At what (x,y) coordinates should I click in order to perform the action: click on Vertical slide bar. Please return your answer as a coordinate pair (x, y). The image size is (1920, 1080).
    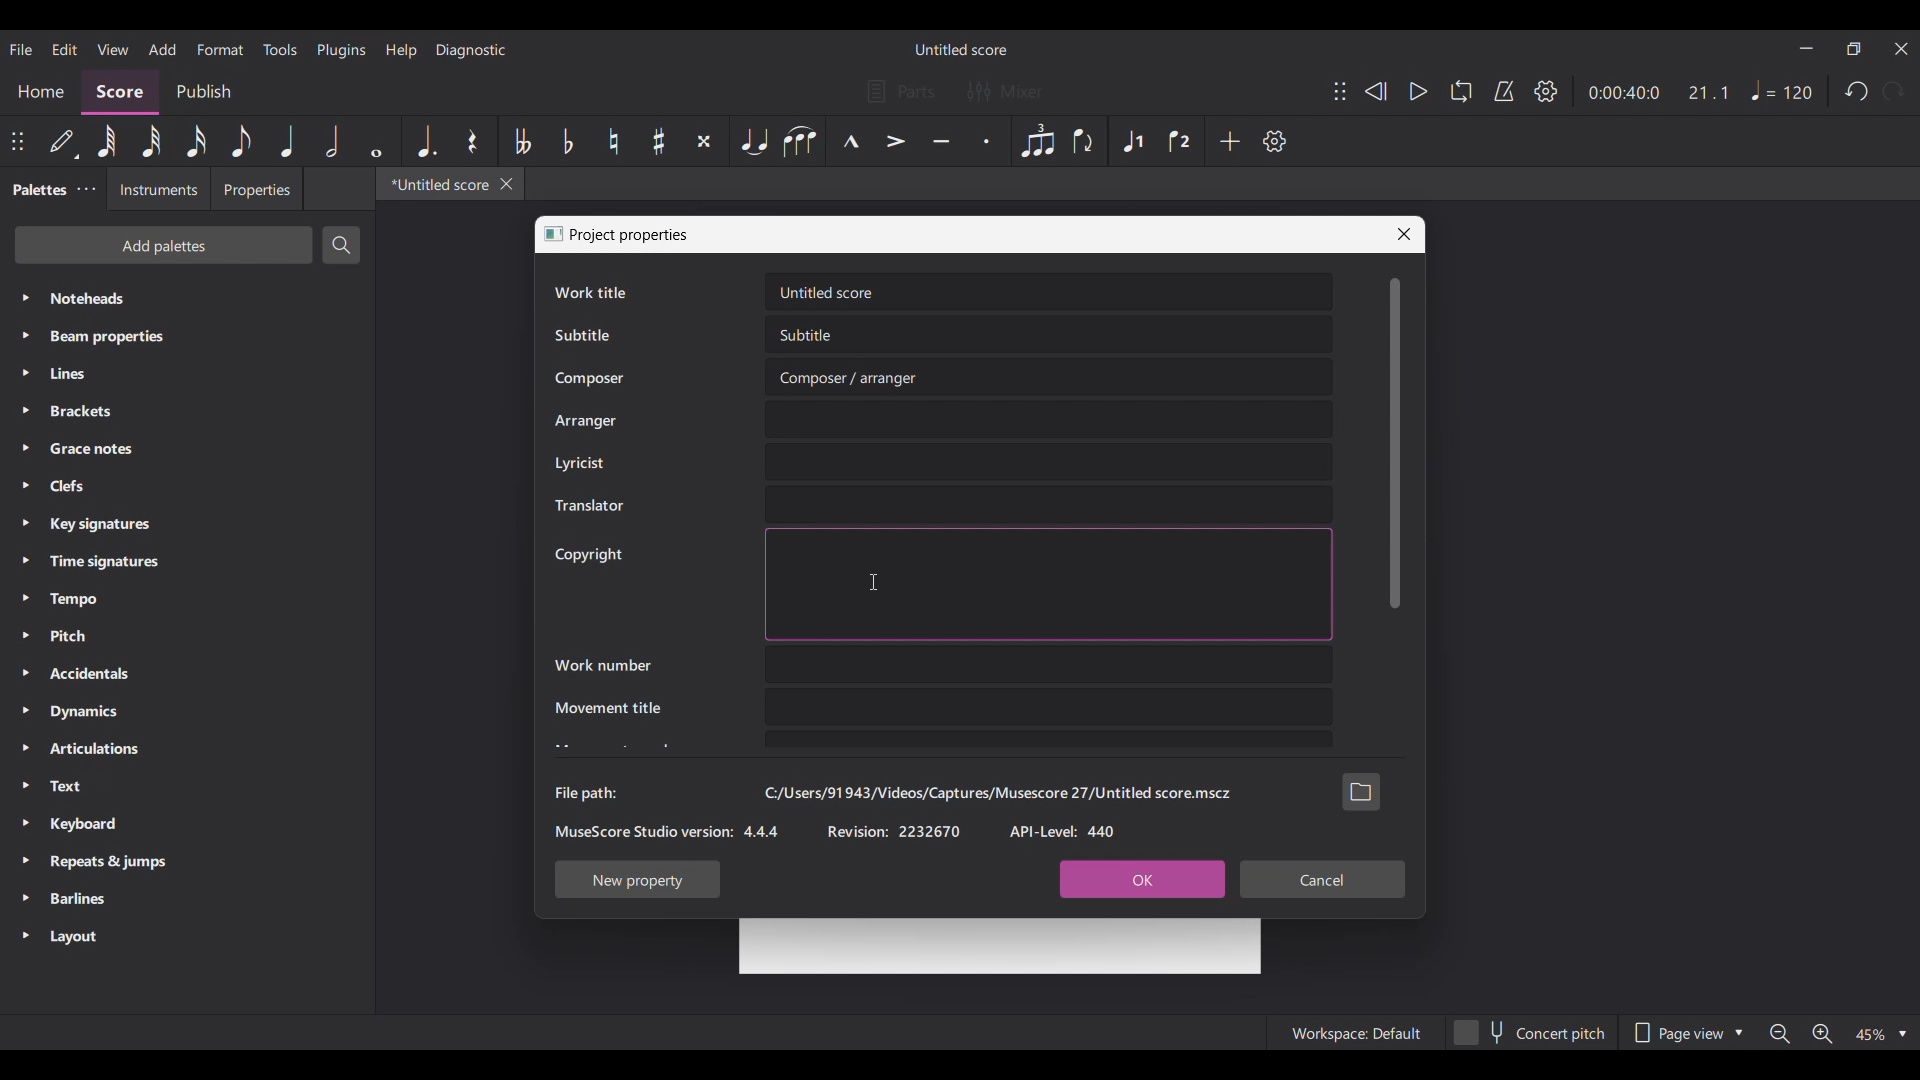
    Looking at the image, I should click on (1396, 443).